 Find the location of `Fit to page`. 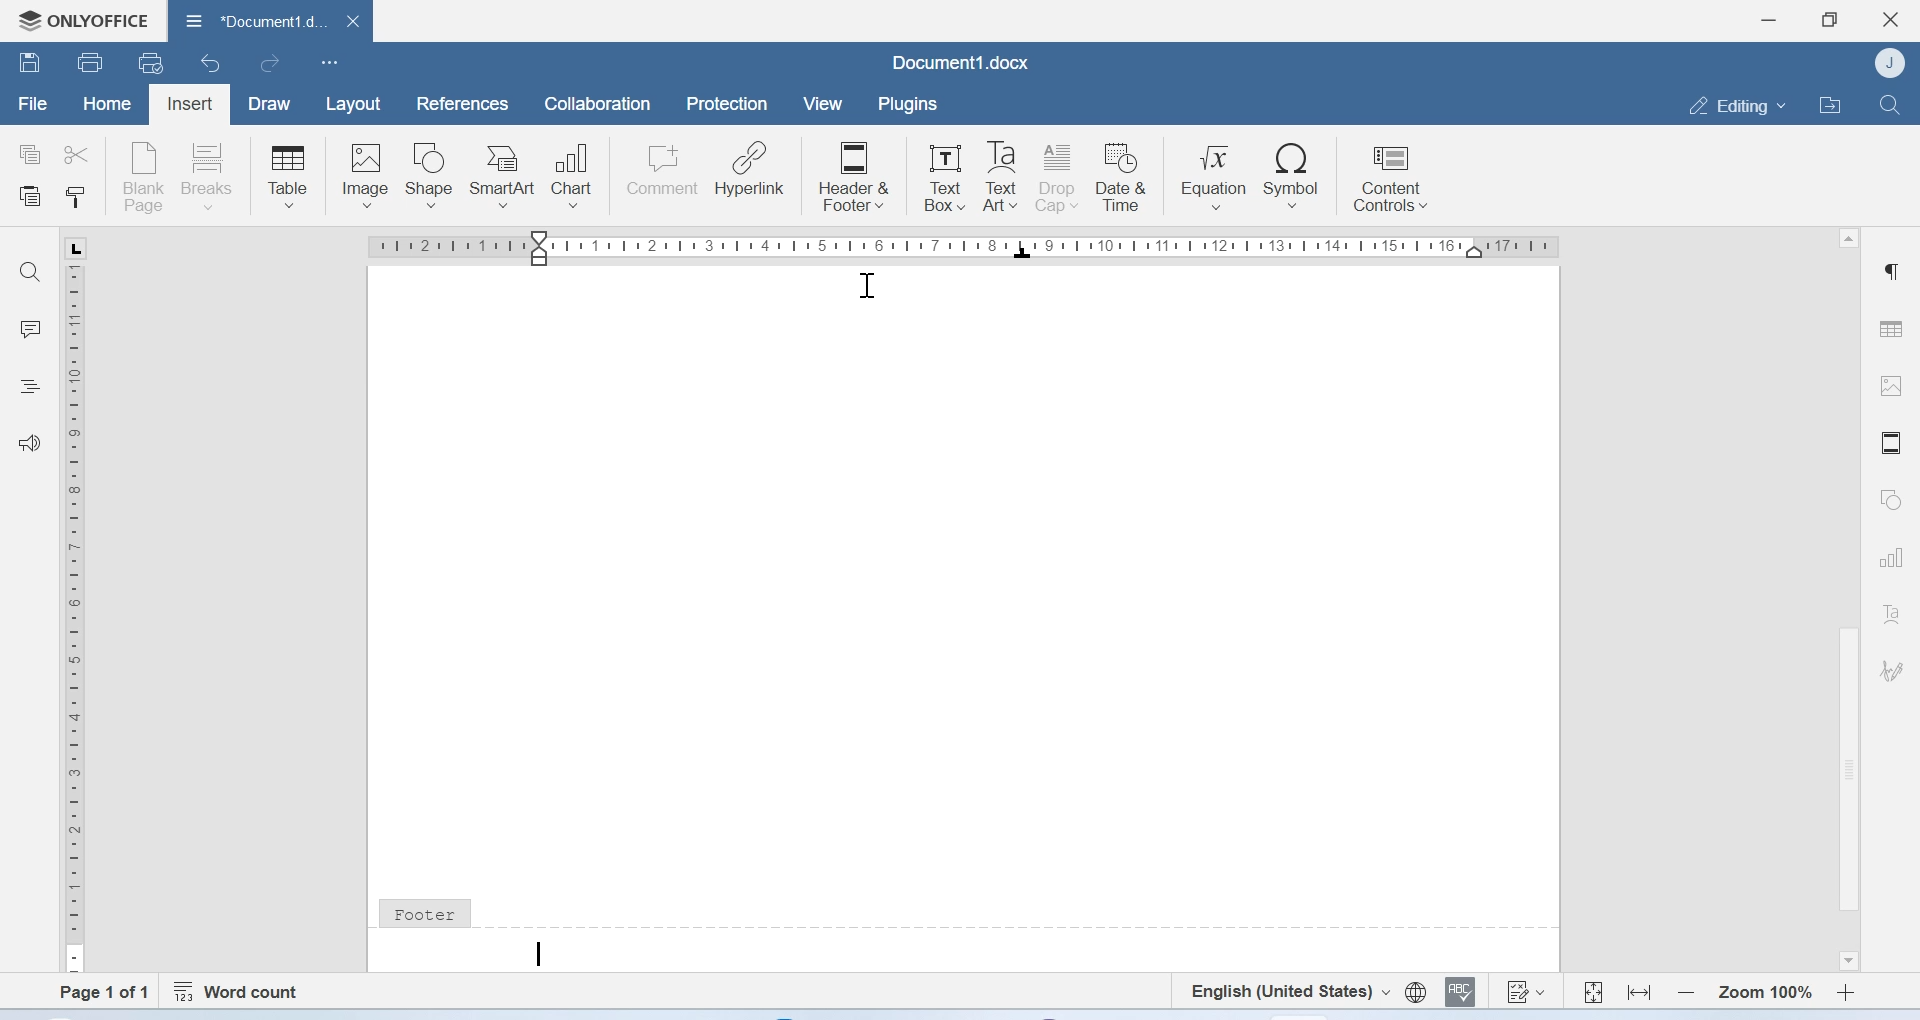

Fit to page is located at coordinates (1593, 989).